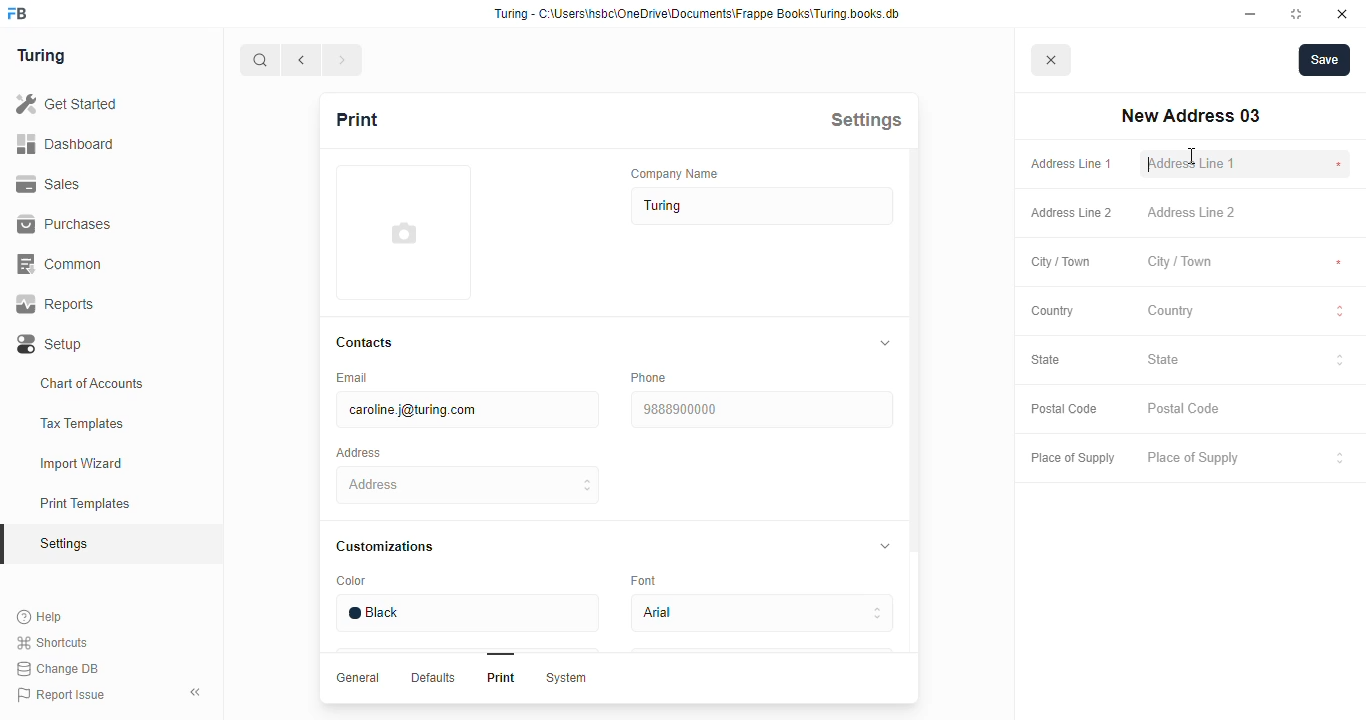  Describe the element at coordinates (302, 60) in the screenshot. I see `previous` at that location.